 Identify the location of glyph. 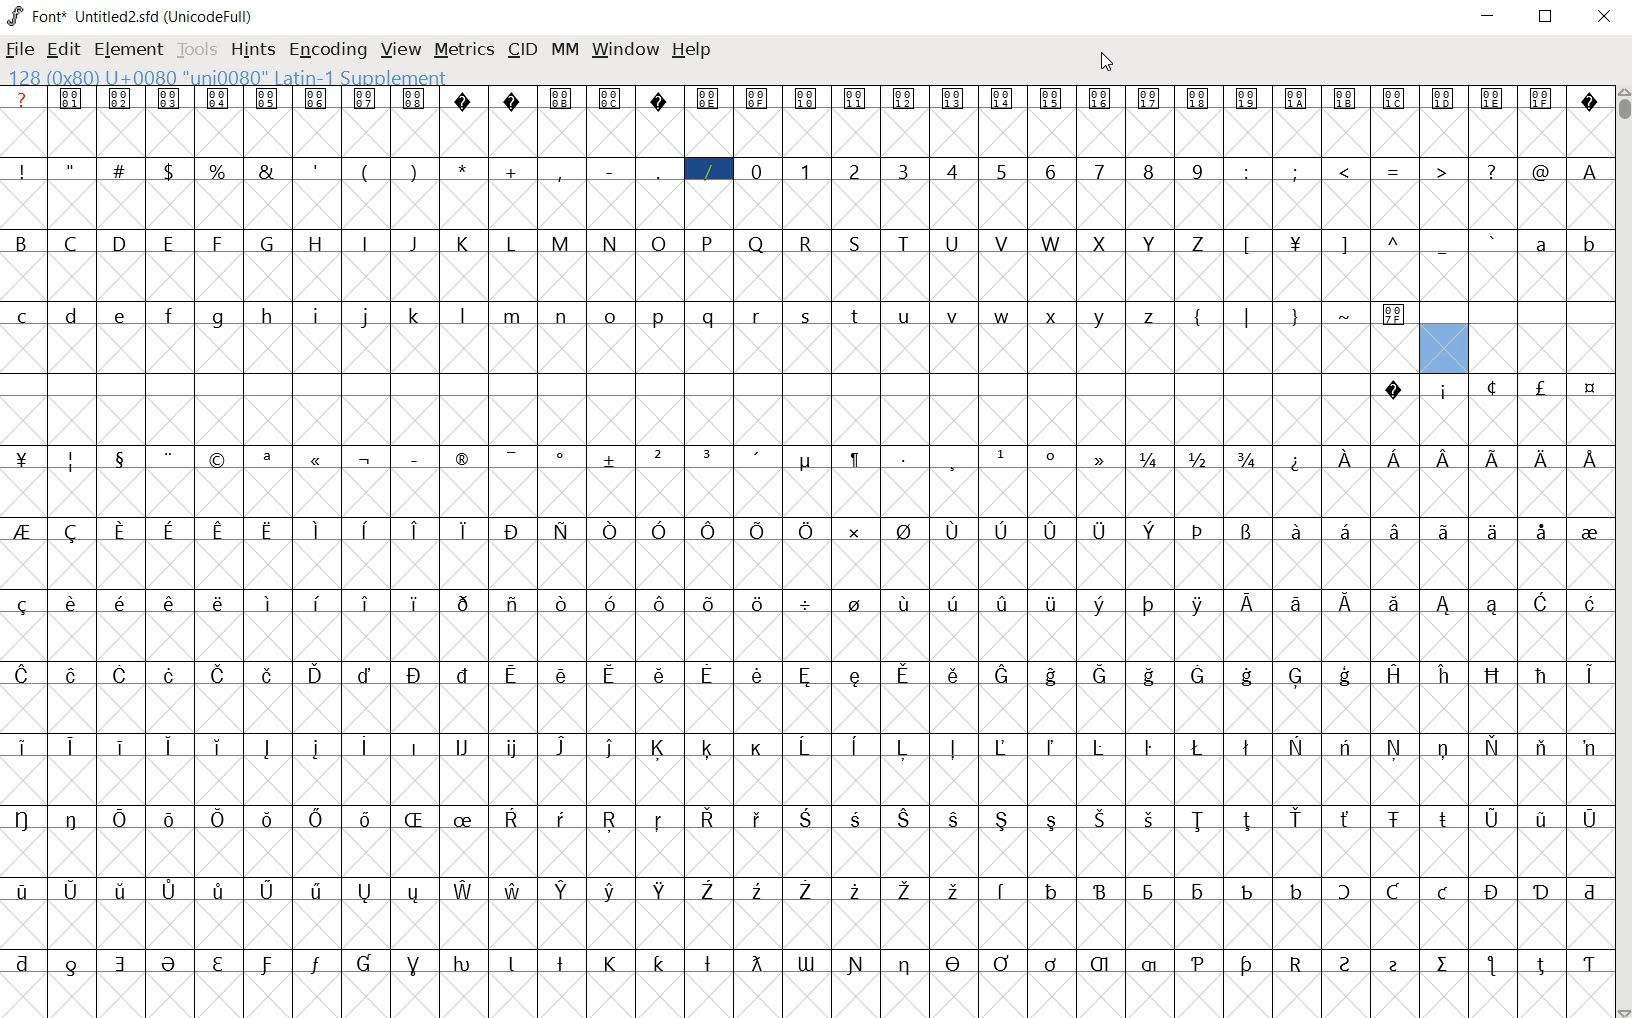
(1248, 245).